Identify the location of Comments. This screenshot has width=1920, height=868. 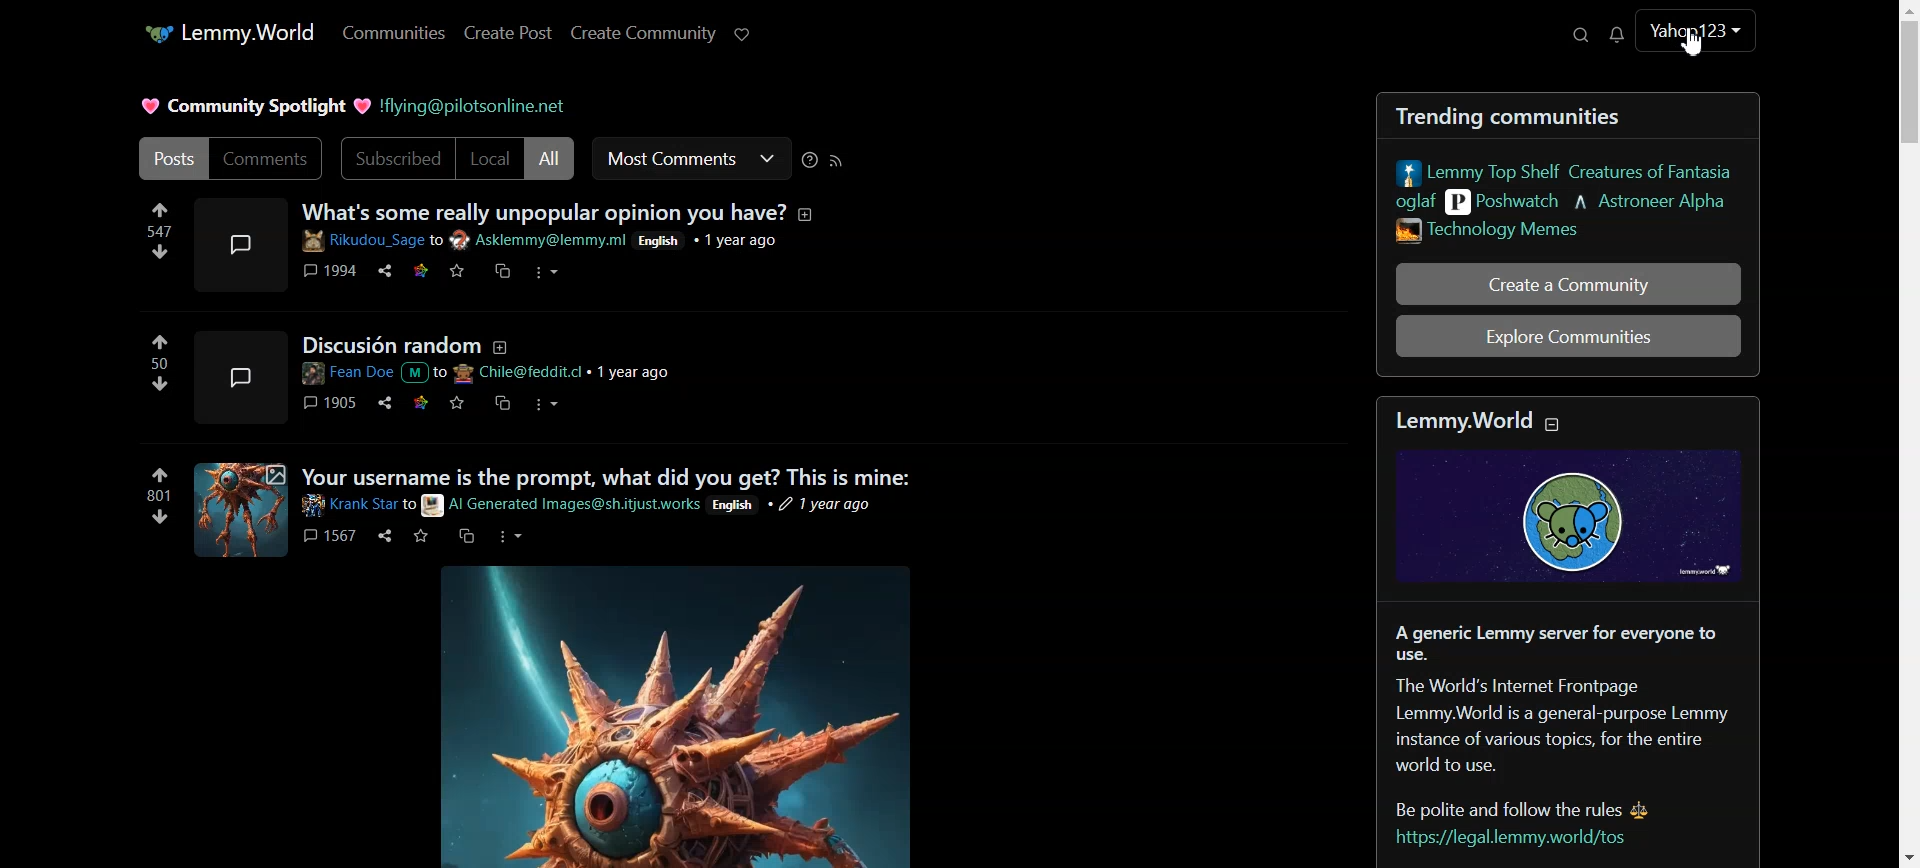
(268, 159).